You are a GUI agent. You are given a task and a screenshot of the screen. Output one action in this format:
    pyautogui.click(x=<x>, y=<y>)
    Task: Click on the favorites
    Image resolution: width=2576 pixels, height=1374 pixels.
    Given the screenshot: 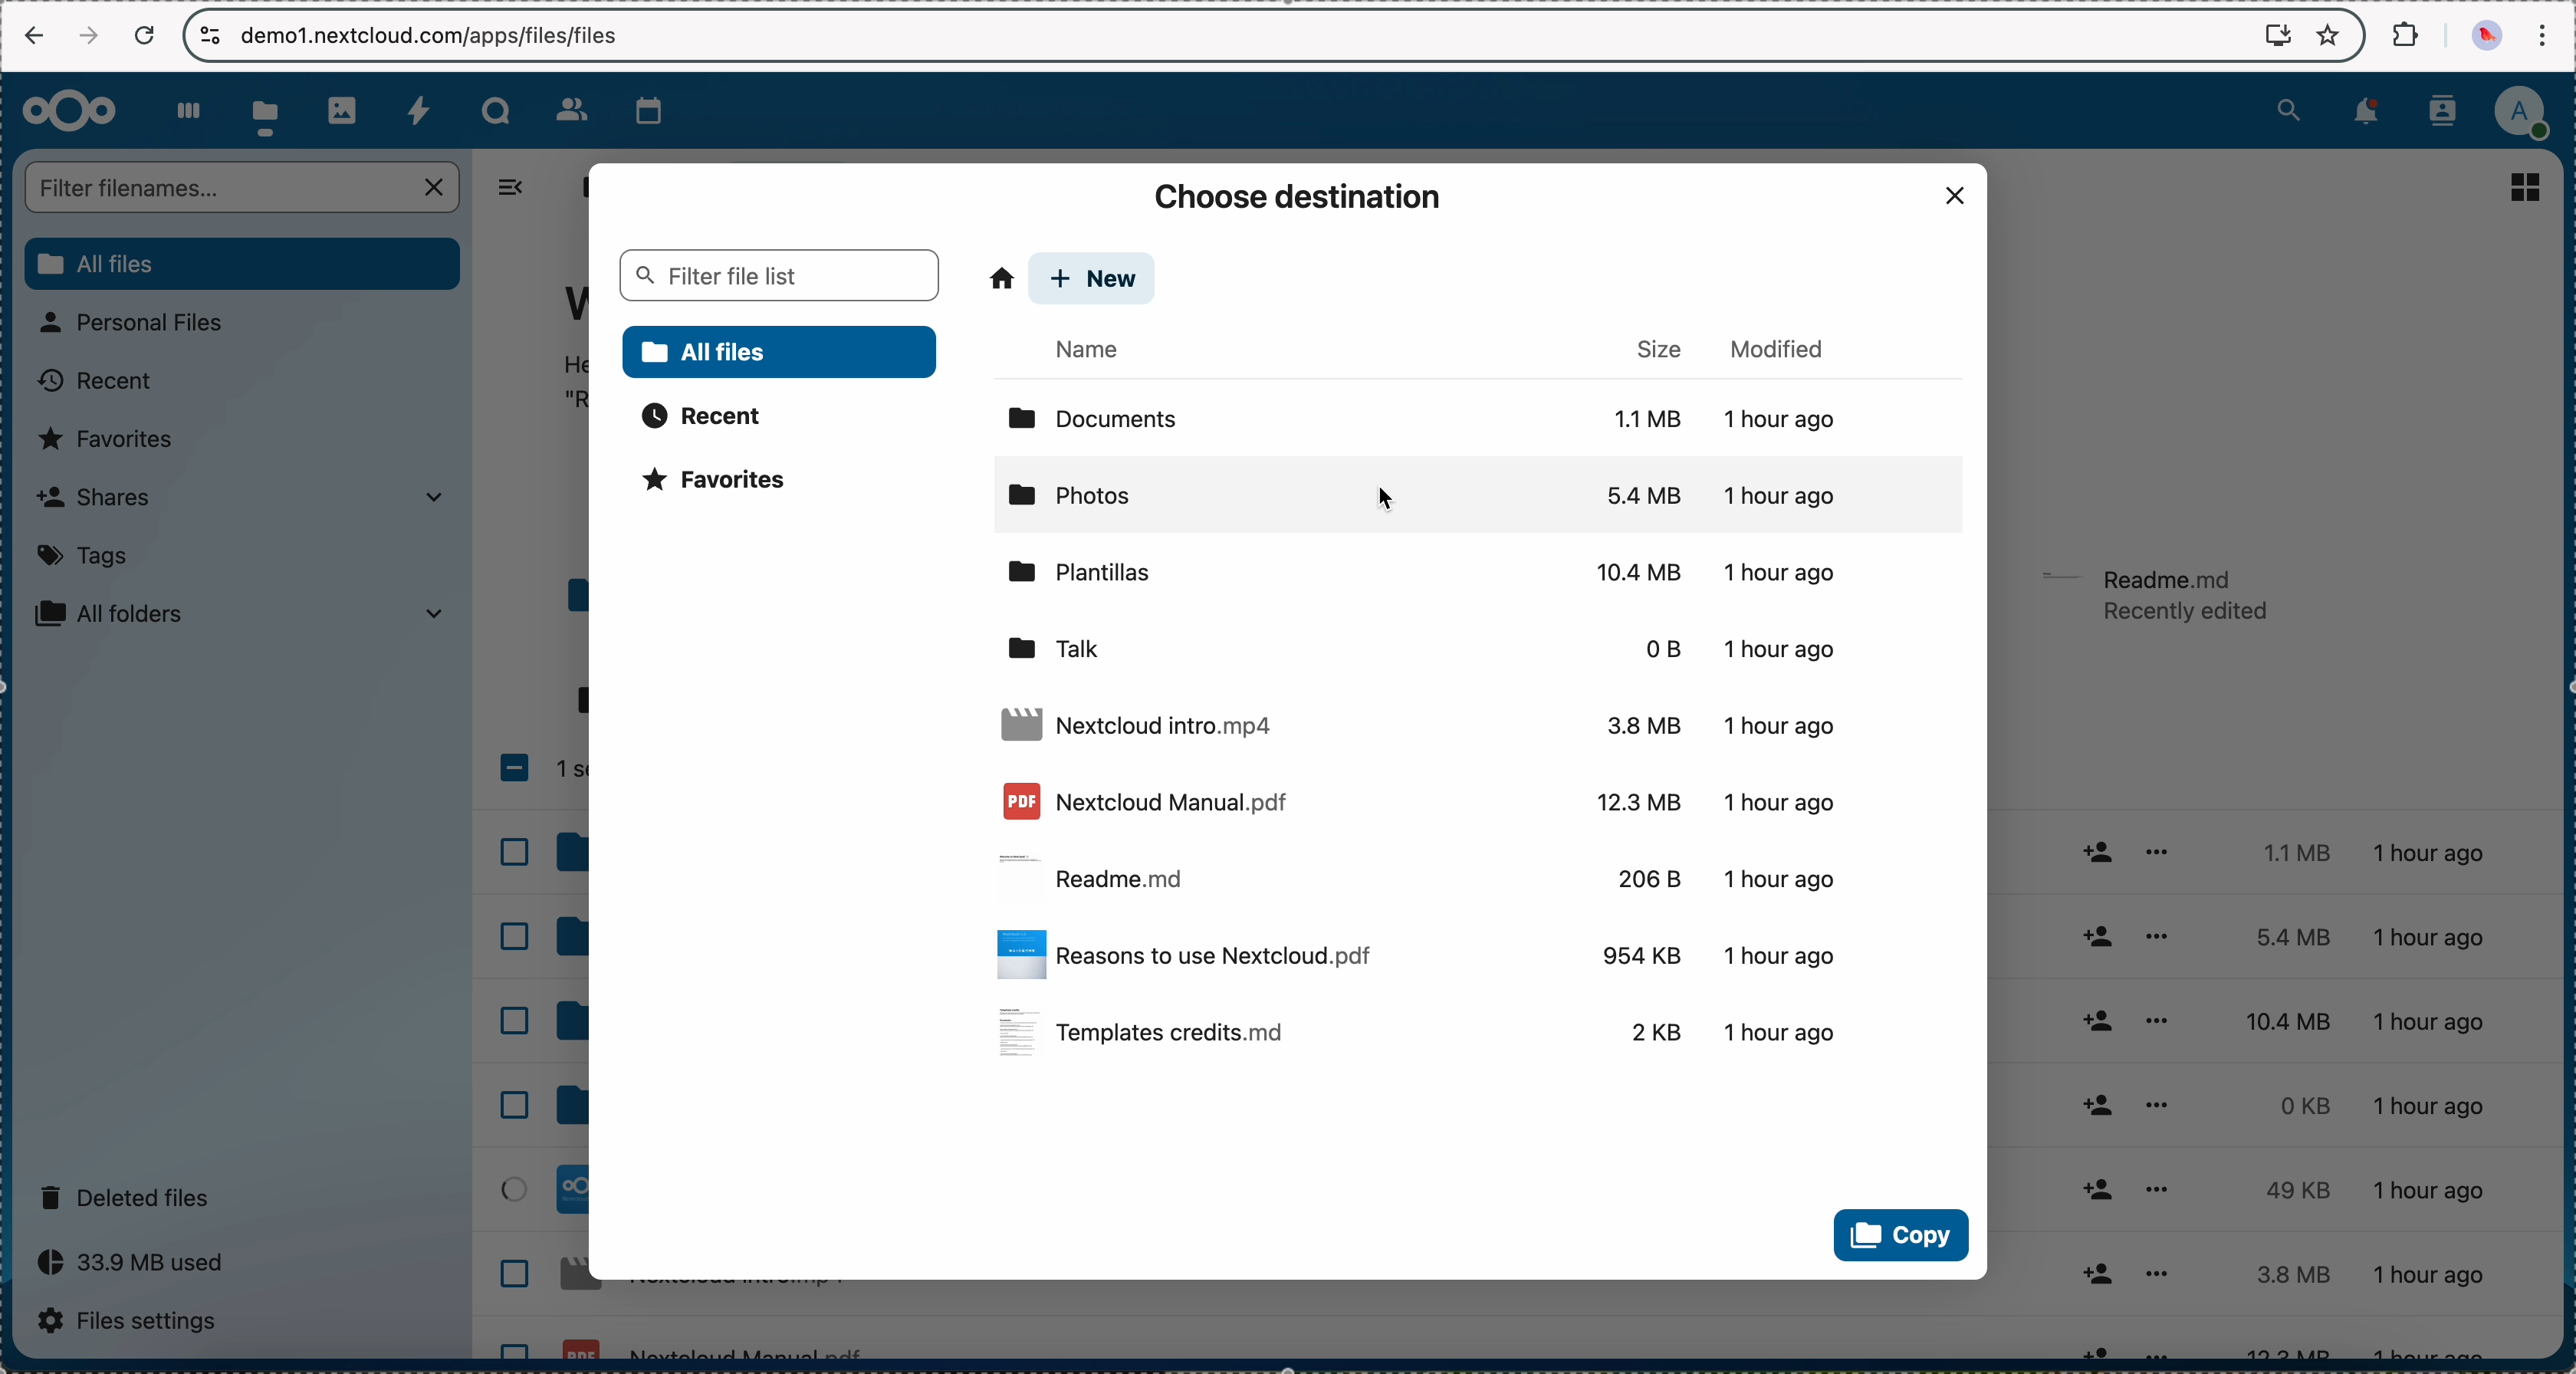 What is the action you would take?
    pyautogui.click(x=726, y=485)
    